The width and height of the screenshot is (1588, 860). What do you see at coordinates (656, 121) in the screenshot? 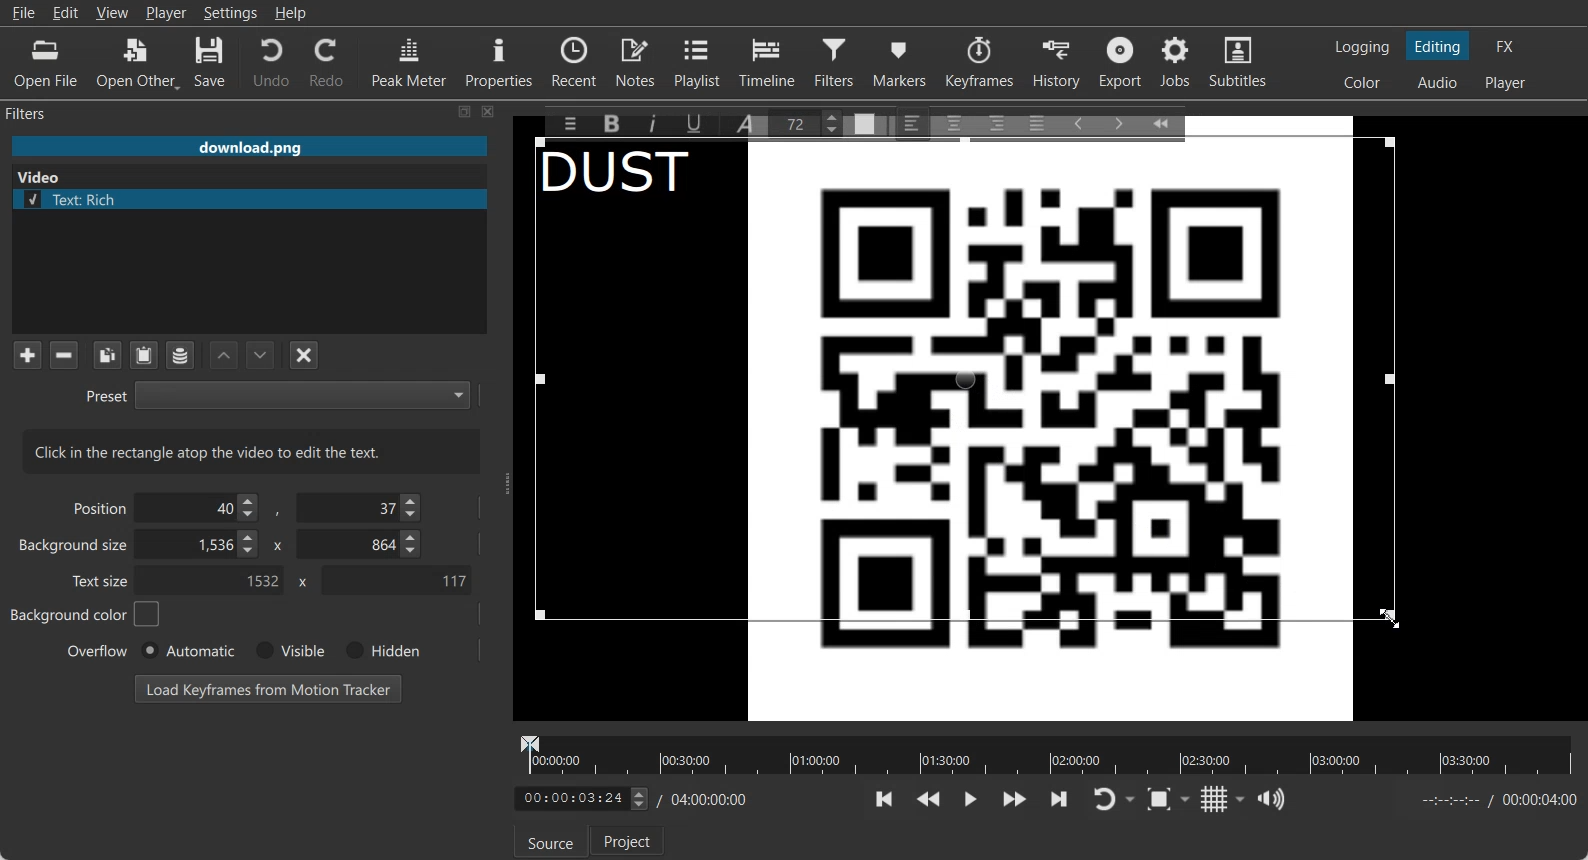
I see `Italic` at bounding box center [656, 121].